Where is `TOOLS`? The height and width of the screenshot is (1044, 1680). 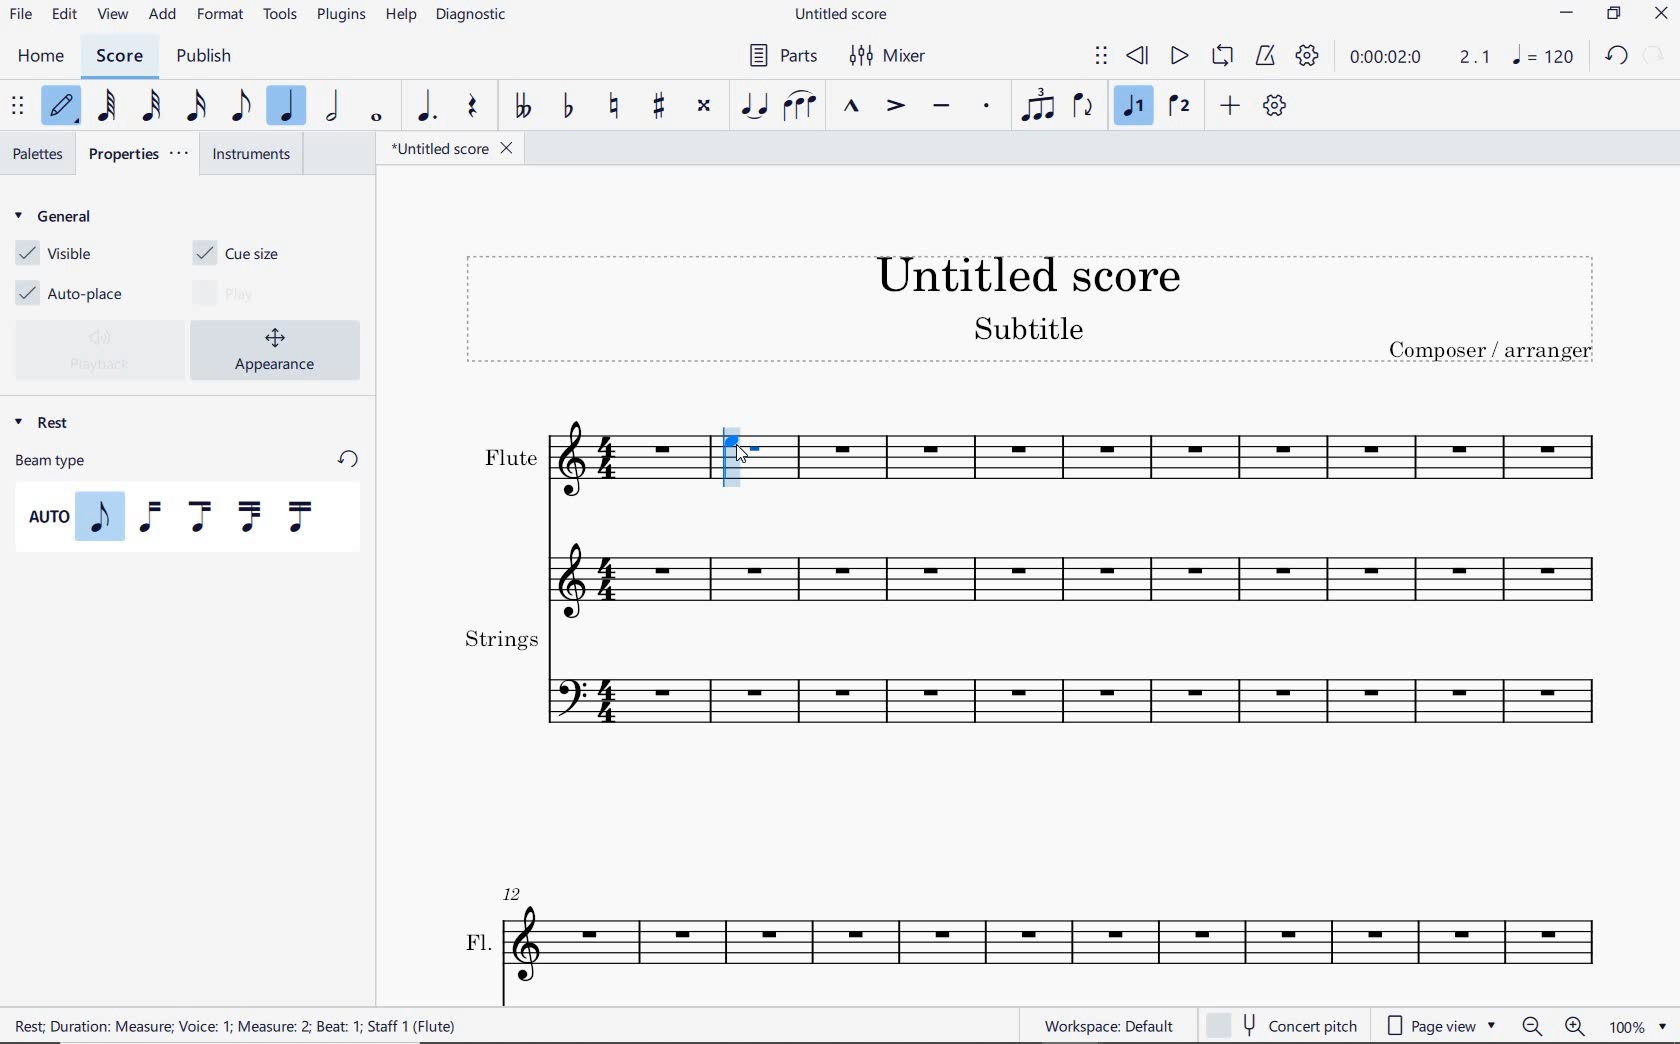
TOOLS is located at coordinates (281, 16).